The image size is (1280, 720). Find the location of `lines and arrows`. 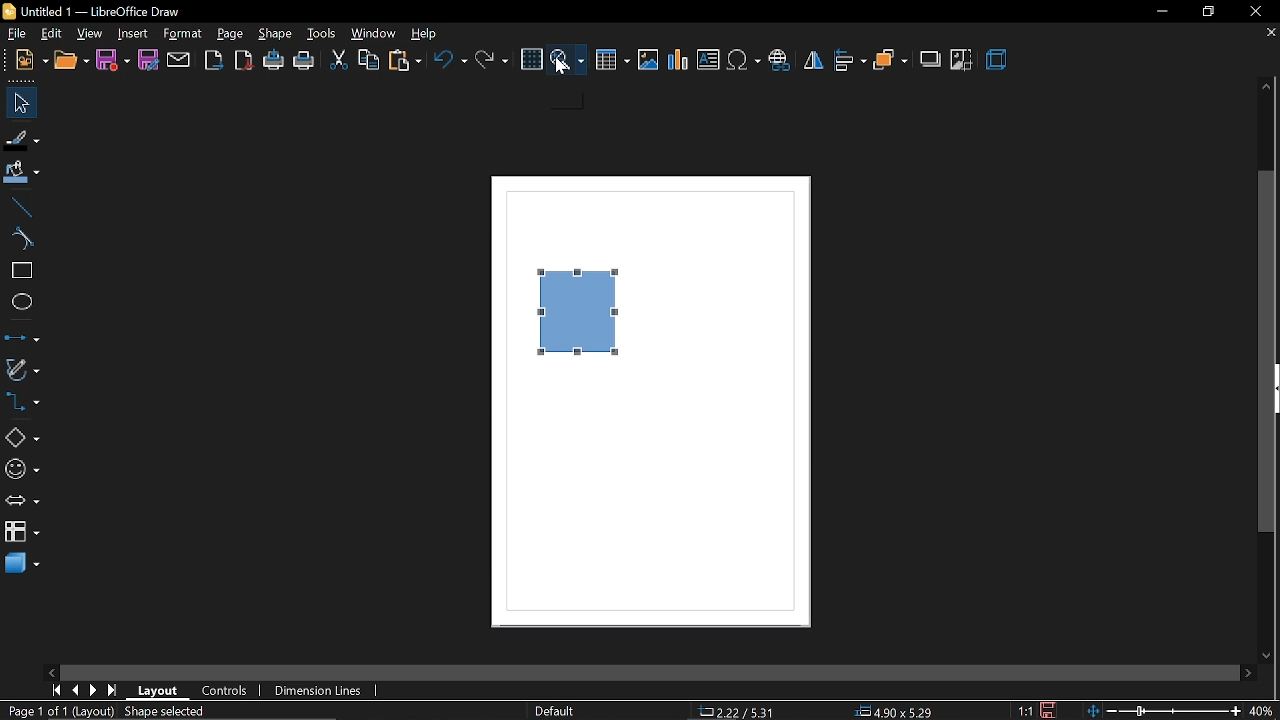

lines and arrows is located at coordinates (20, 337).